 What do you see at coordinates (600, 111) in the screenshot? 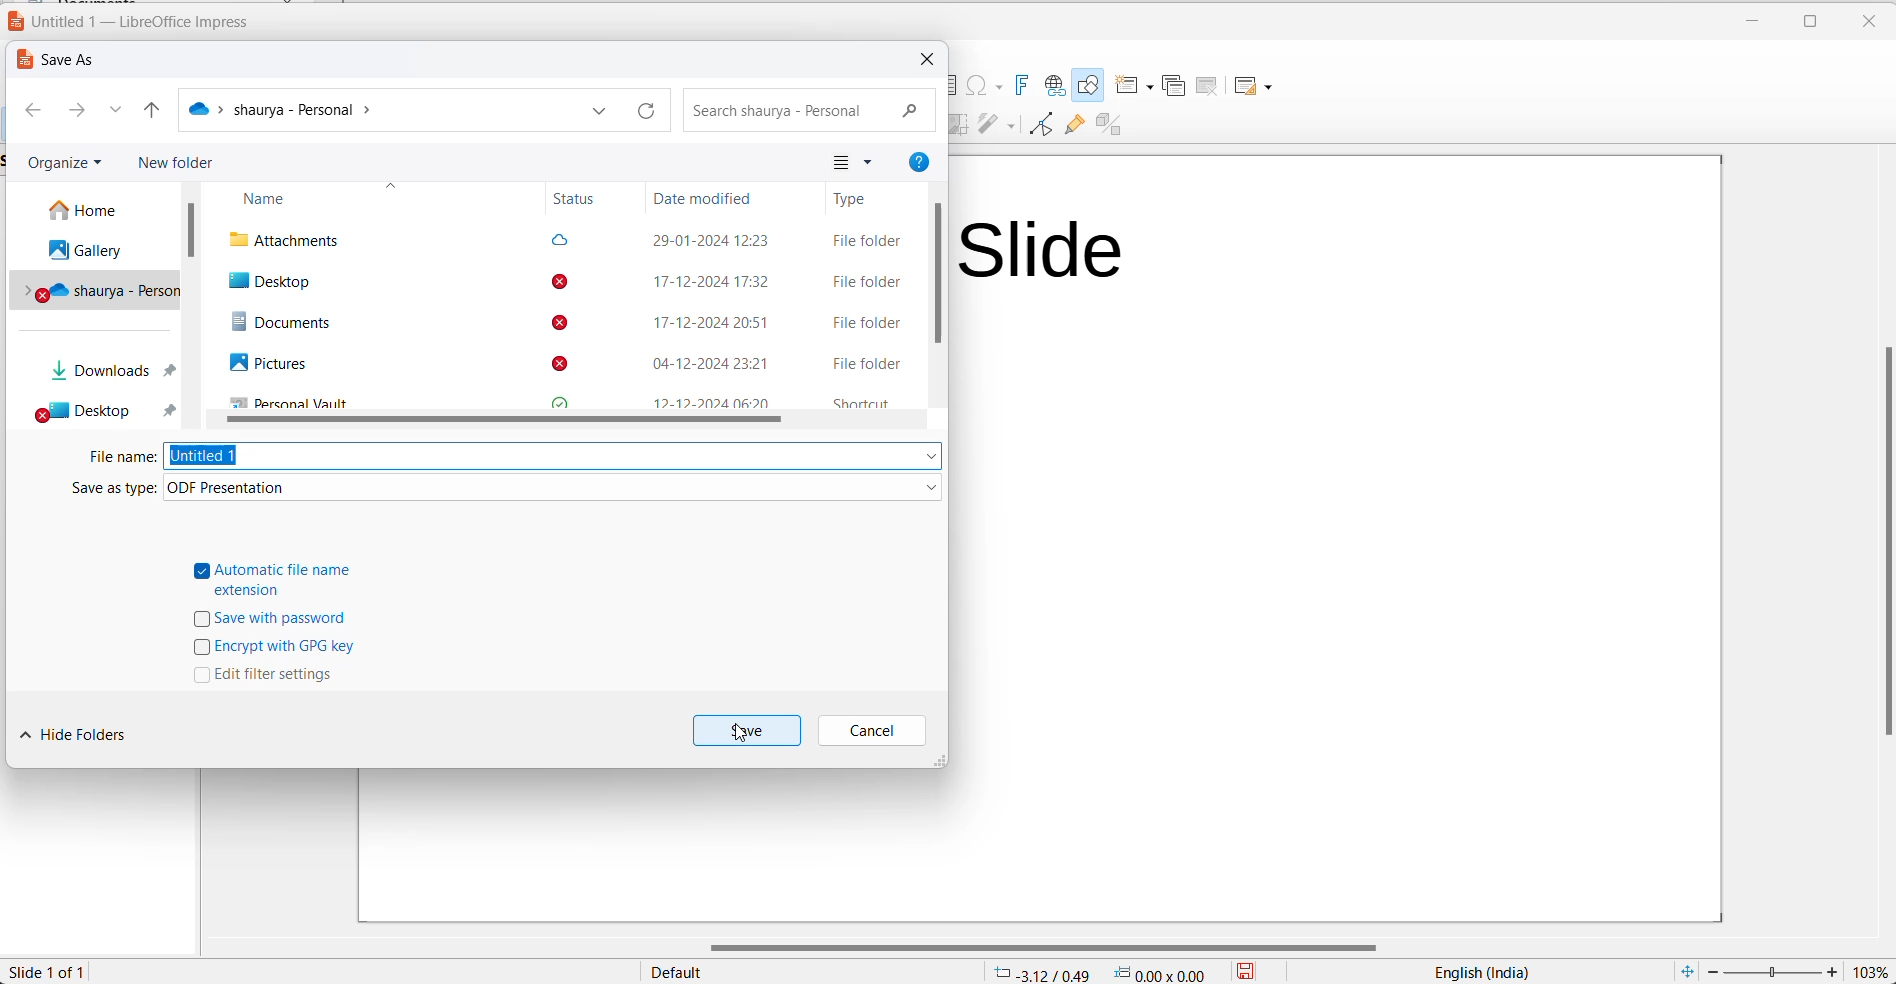
I see `path dropdown` at bounding box center [600, 111].